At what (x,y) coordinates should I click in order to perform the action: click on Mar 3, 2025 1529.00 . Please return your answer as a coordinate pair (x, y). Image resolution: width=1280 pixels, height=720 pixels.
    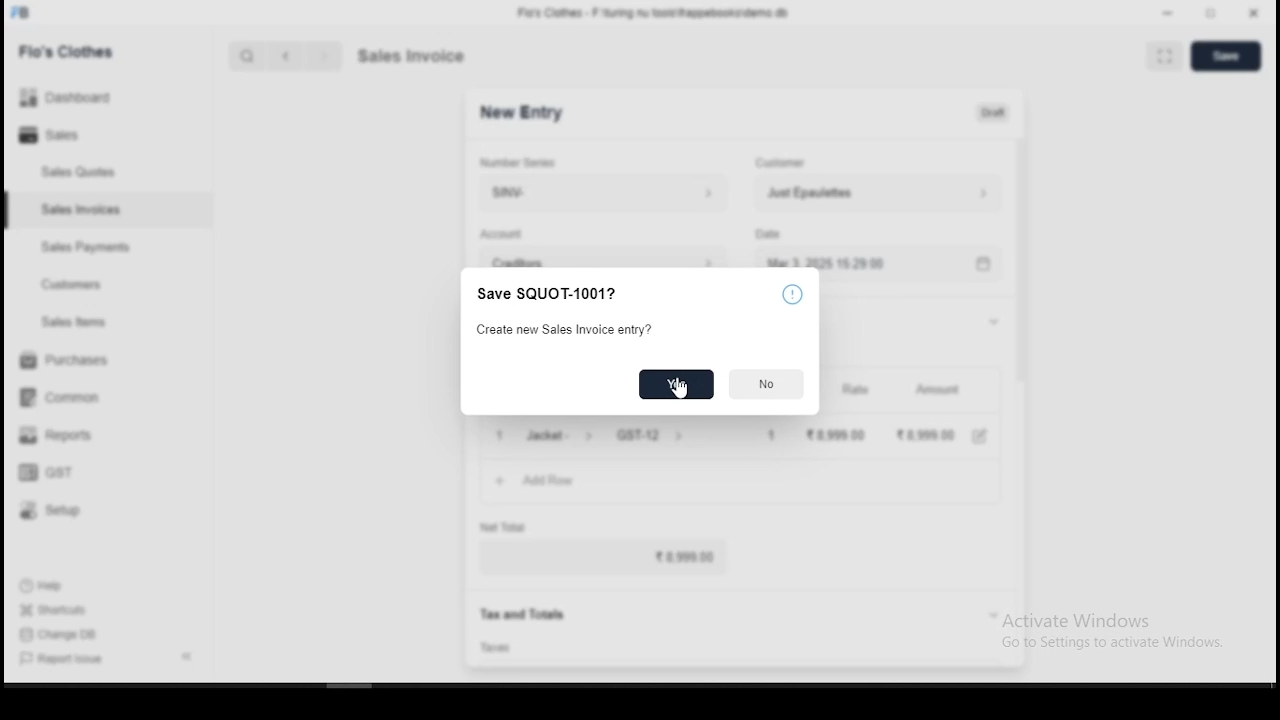
    Looking at the image, I should click on (857, 261).